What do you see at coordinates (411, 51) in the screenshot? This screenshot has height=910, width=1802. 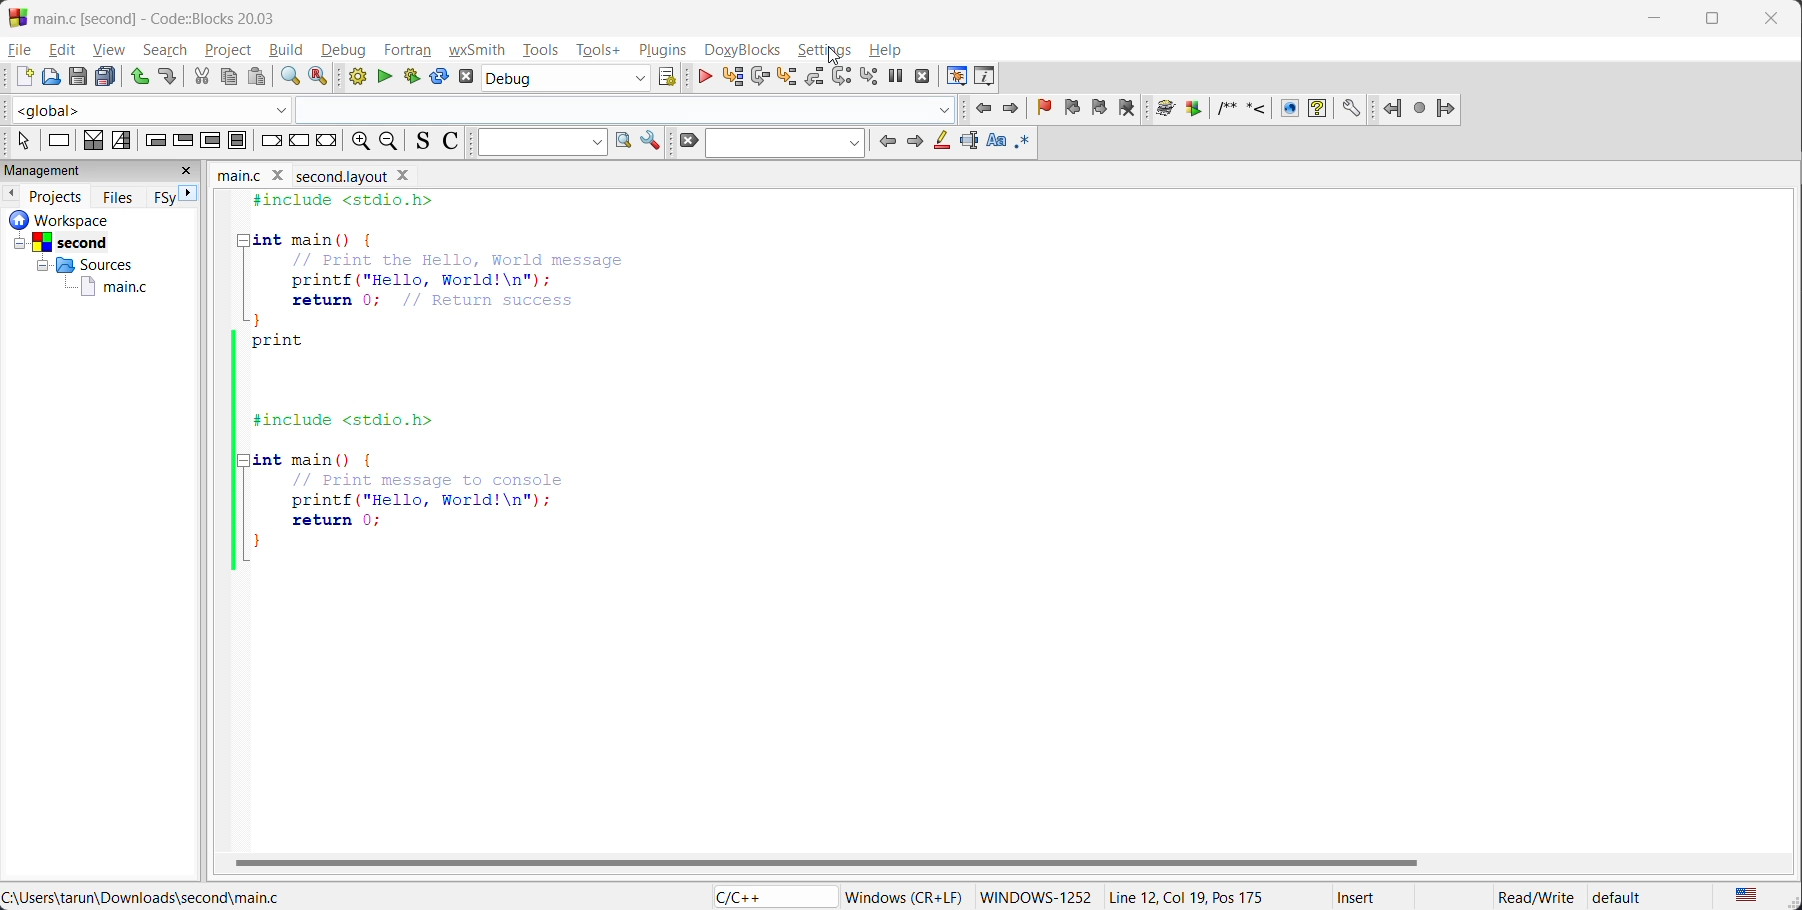 I see `fortran` at bounding box center [411, 51].